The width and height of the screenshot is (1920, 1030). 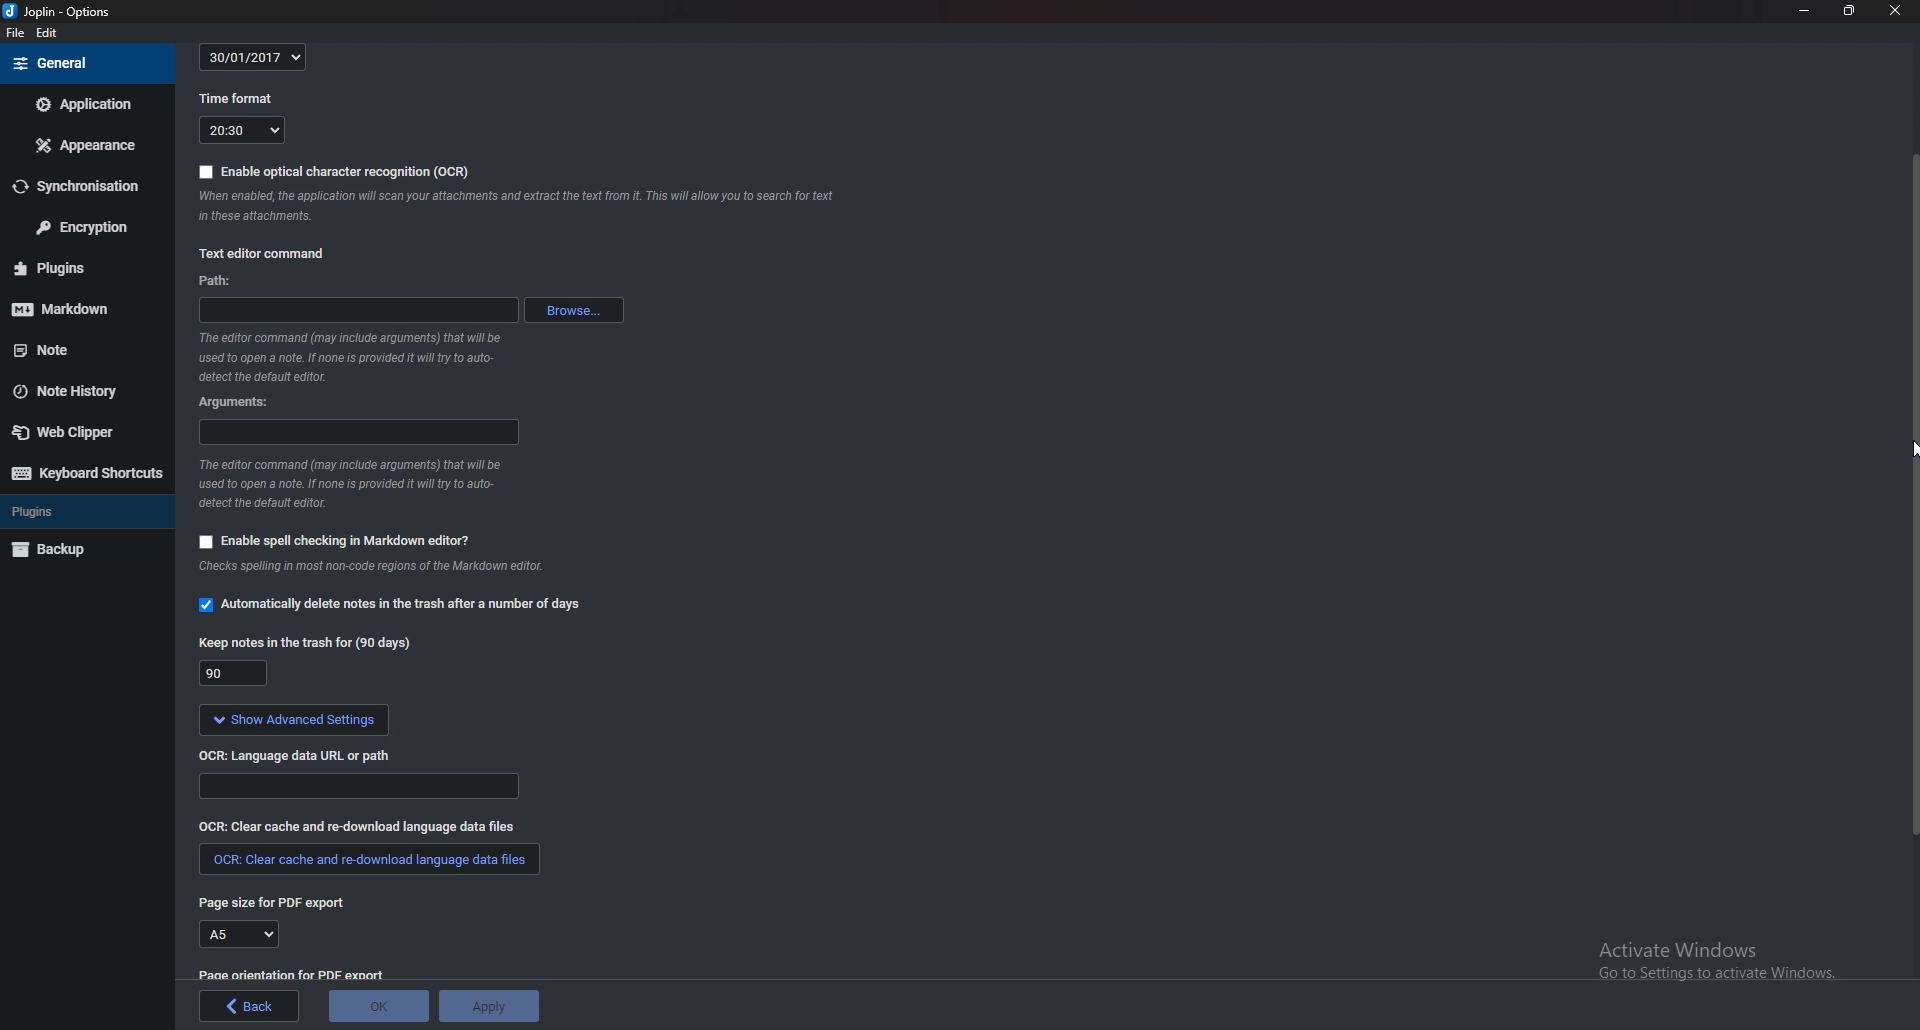 What do you see at coordinates (300, 757) in the screenshot?
I see `o C R language data url or path` at bounding box center [300, 757].